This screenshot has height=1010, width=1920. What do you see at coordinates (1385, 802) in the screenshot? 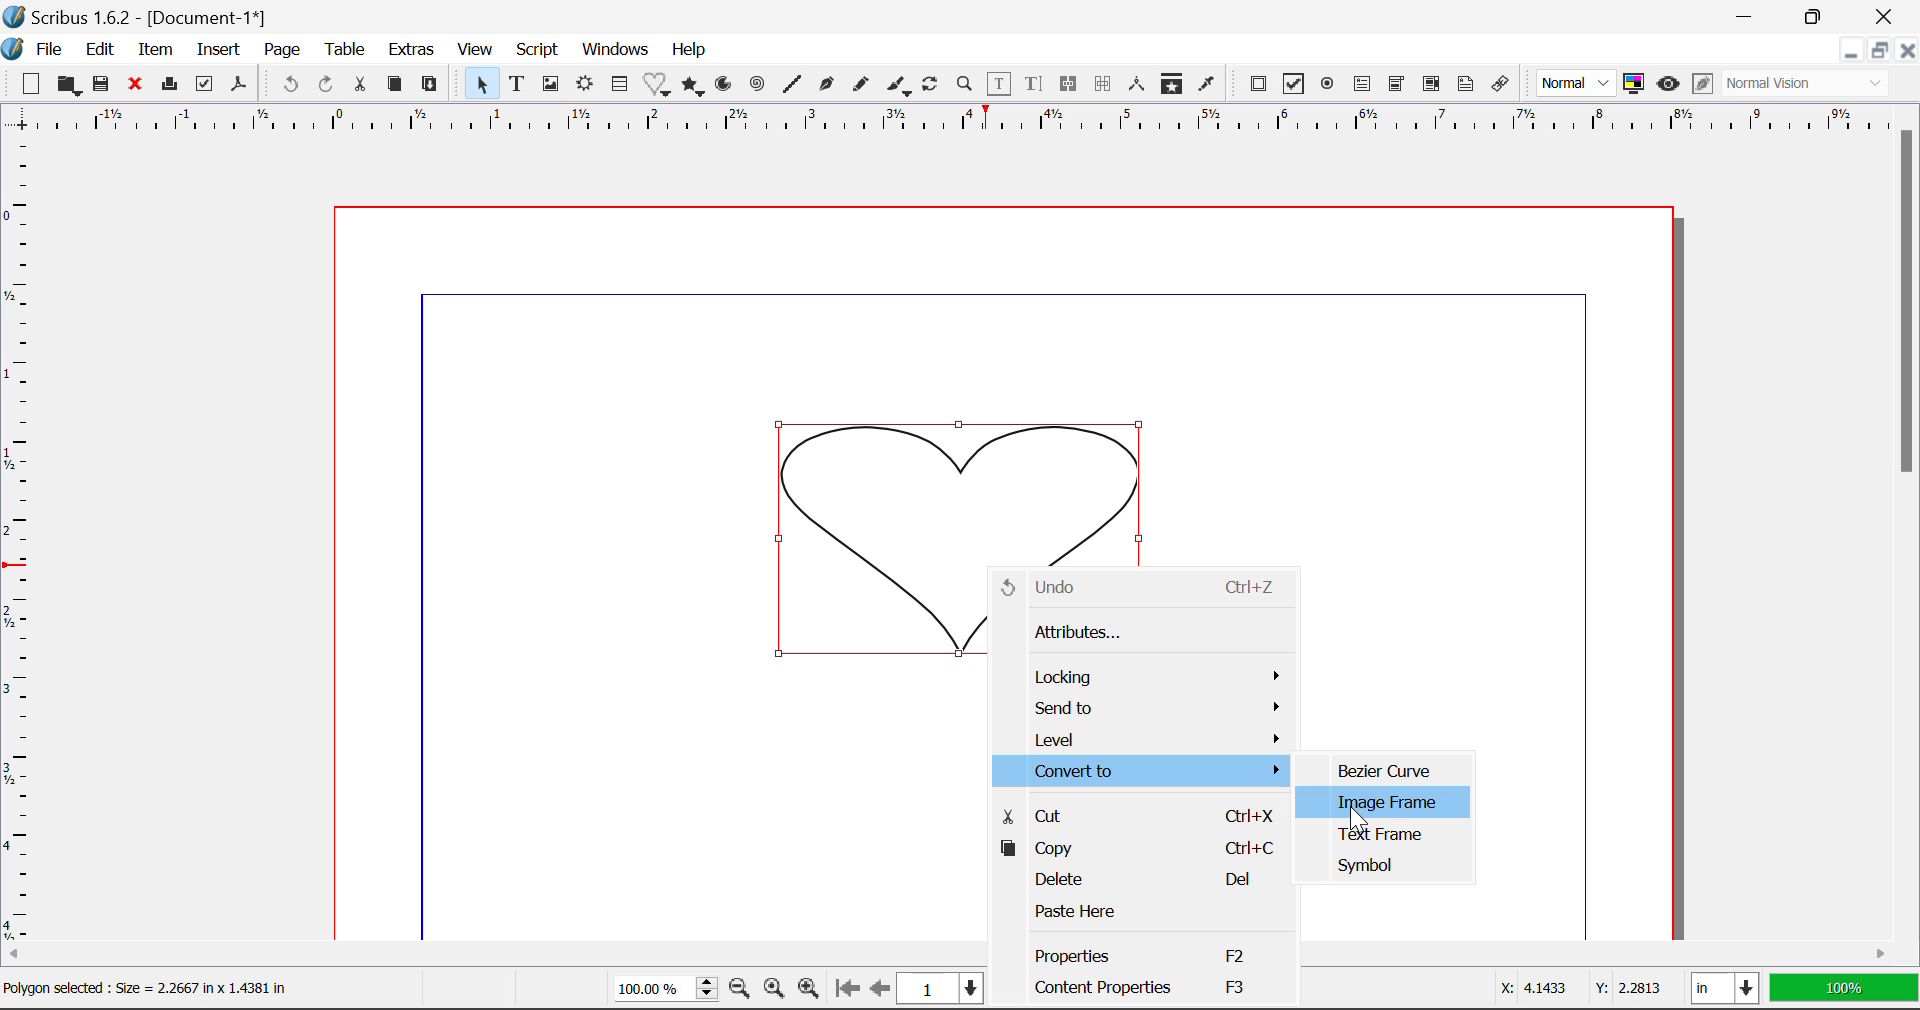
I see `Image Frame` at bounding box center [1385, 802].